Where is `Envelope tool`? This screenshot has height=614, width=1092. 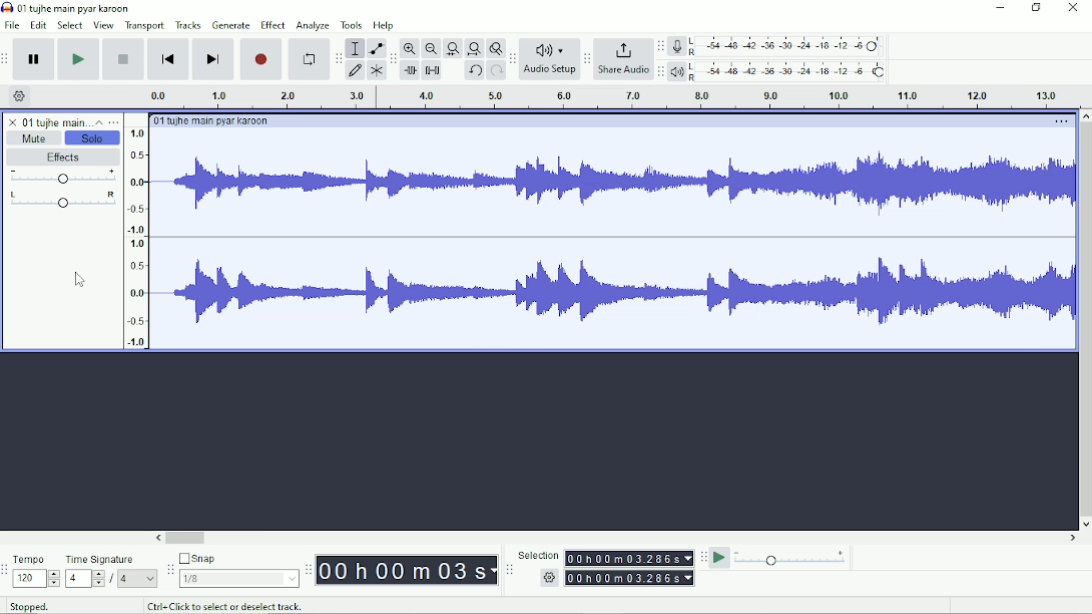
Envelope tool is located at coordinates (375, 49).